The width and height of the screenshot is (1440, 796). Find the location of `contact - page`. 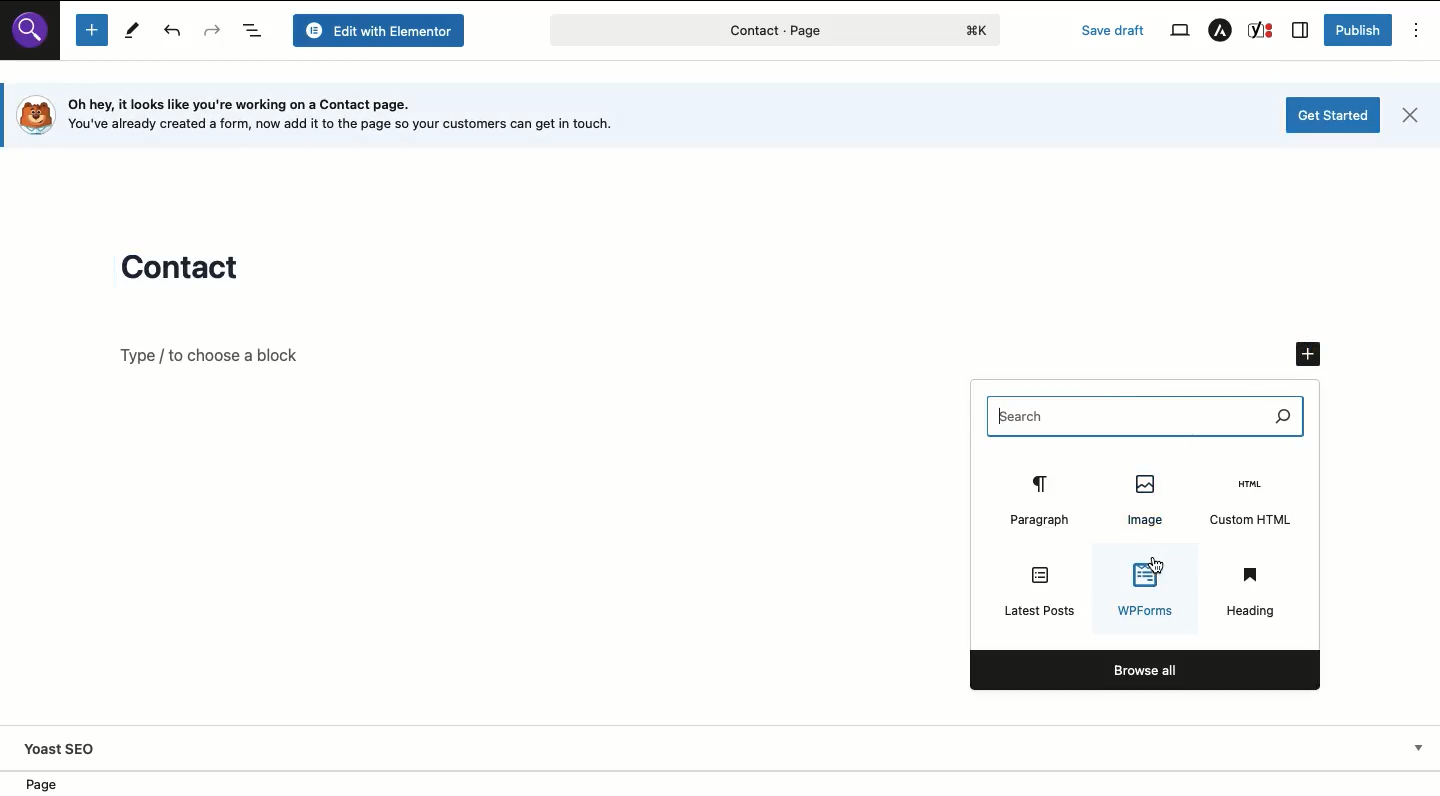

contact - page is located at coordinates (706, 34).